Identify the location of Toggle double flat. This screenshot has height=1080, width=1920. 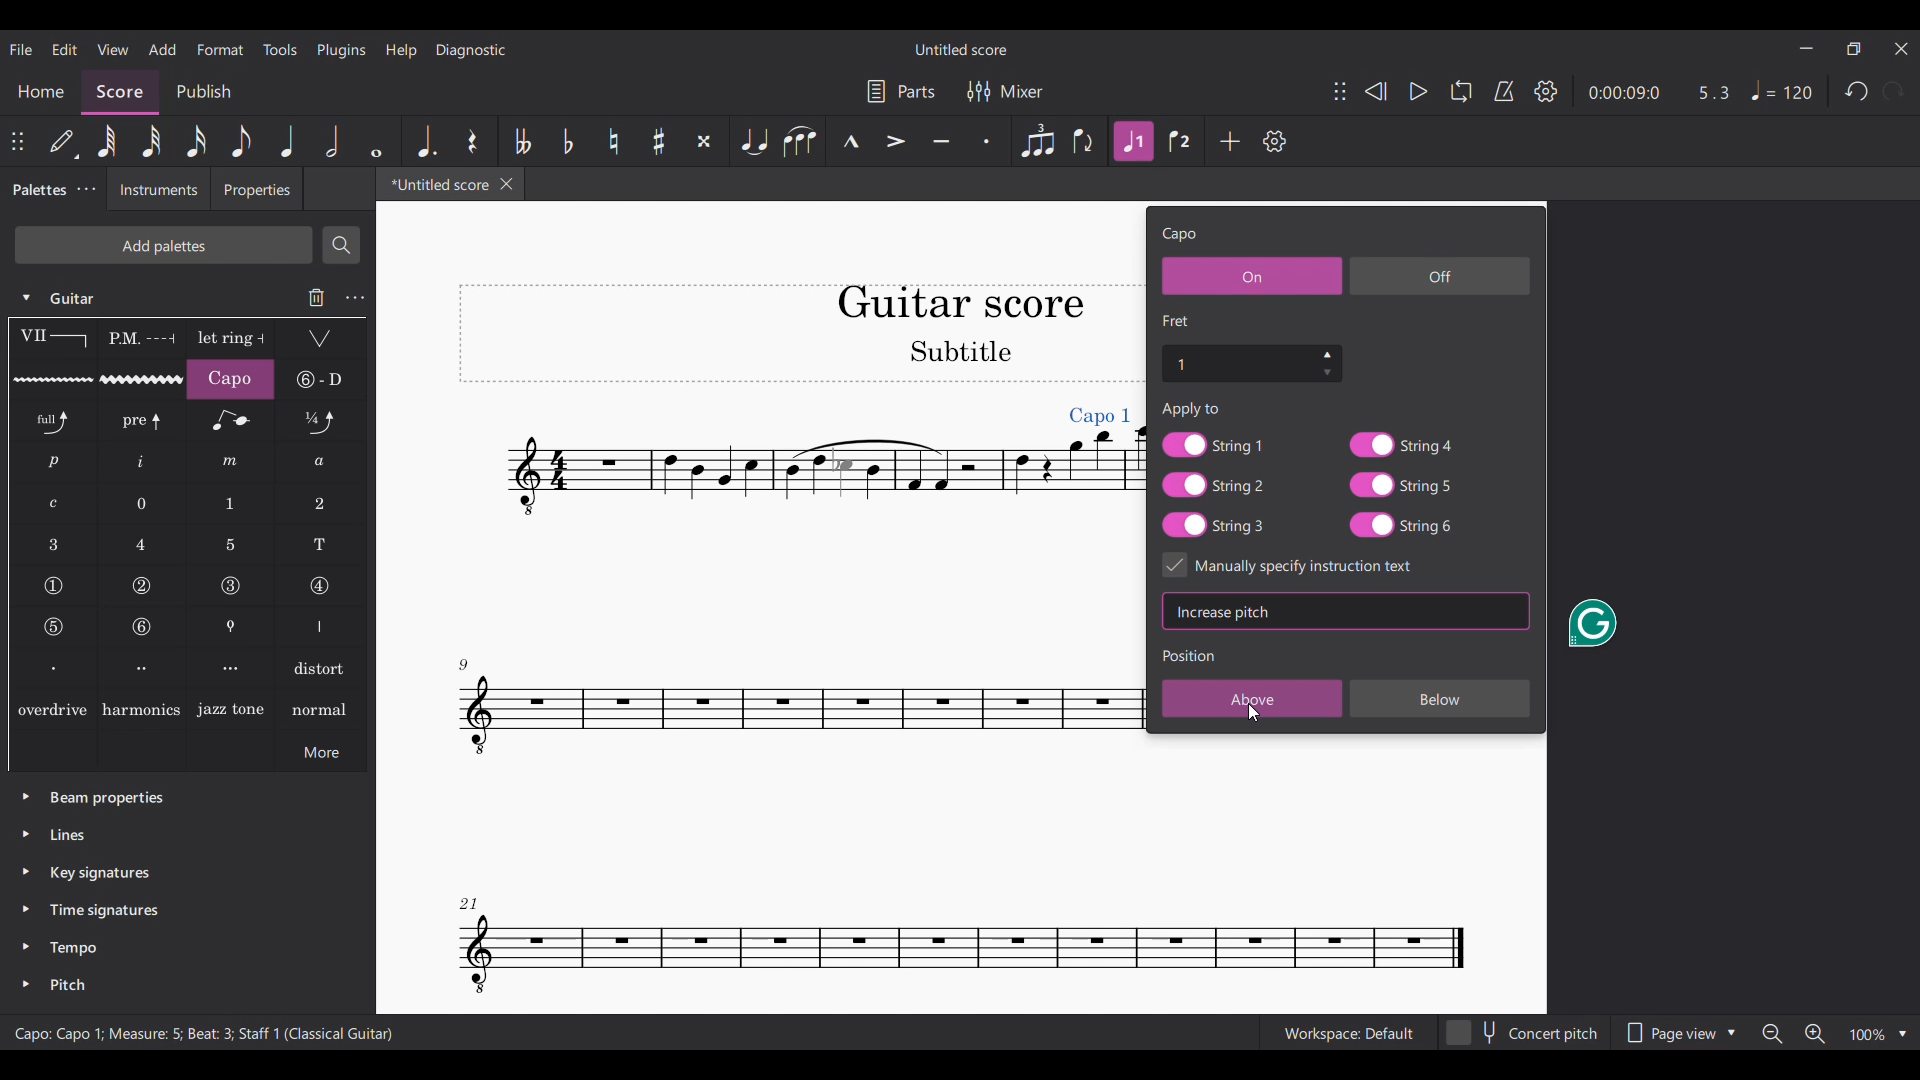
(522, 141).